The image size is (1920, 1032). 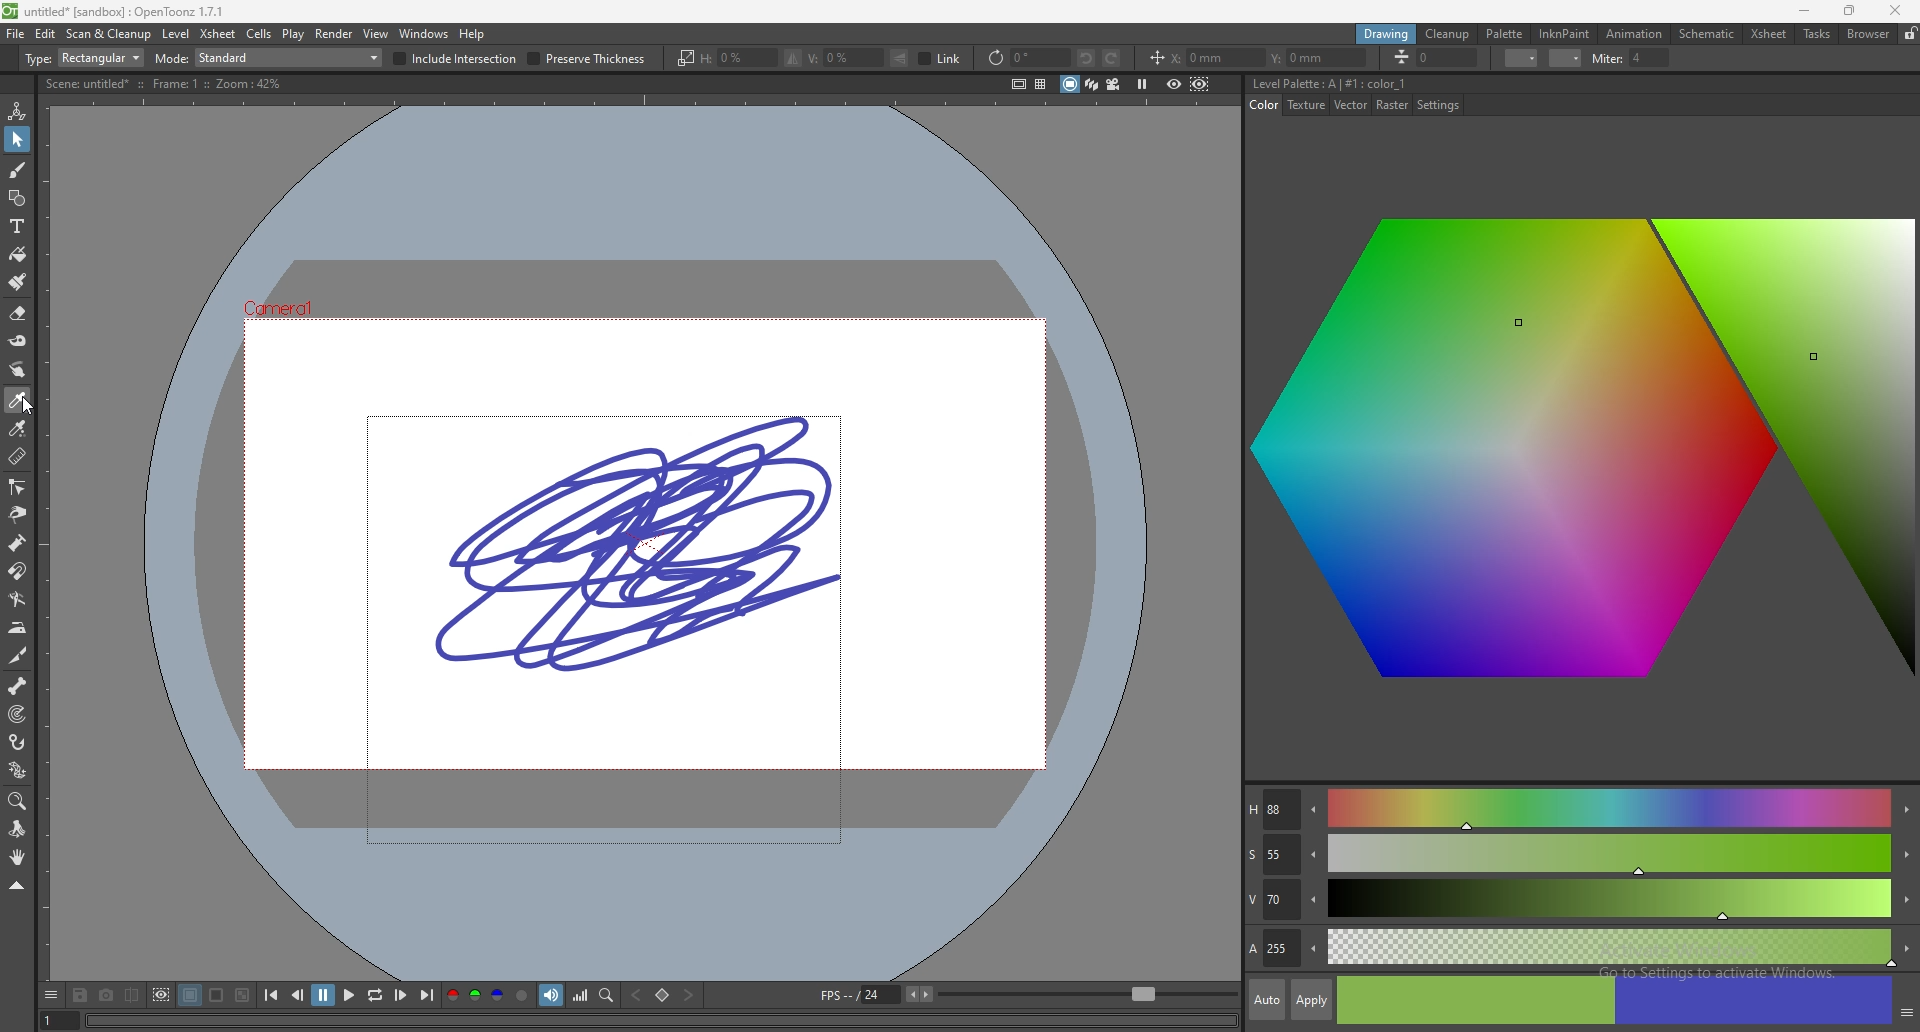 I want to click on control point editor tool, so click(x=18, y=486).